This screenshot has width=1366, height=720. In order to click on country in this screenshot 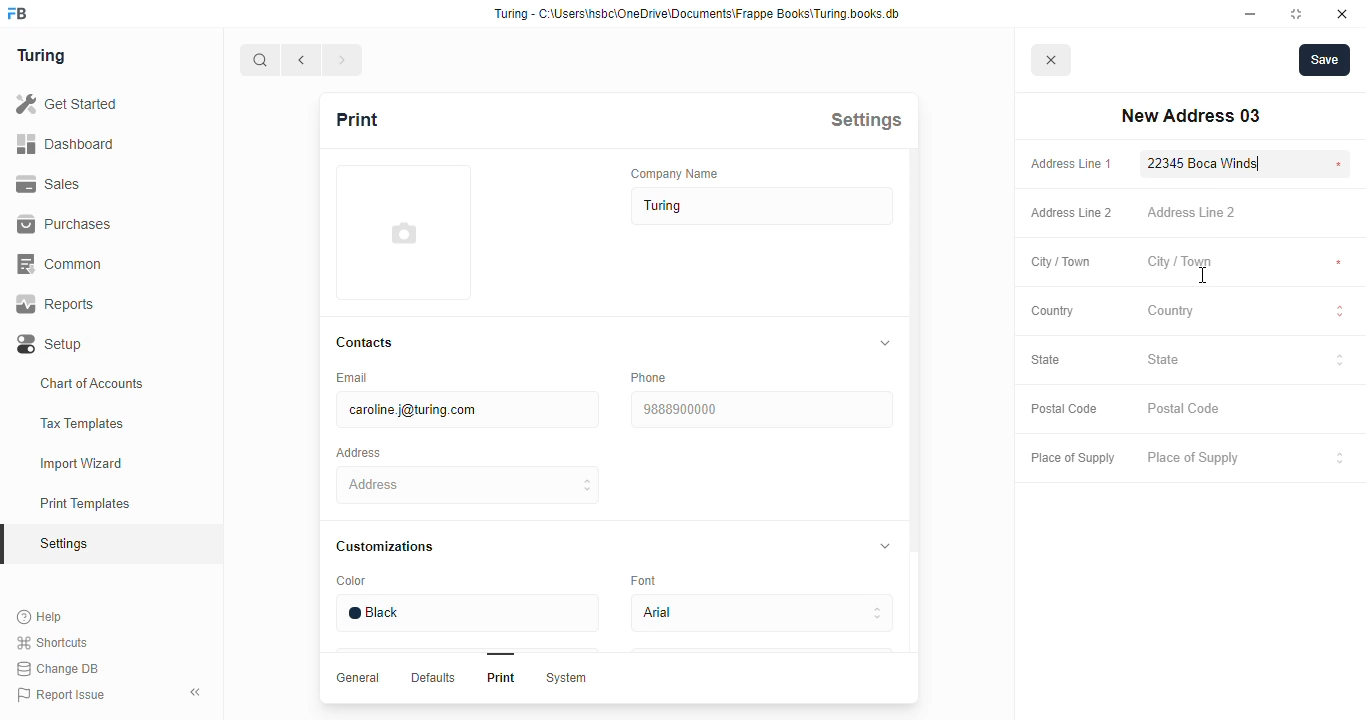, I will do `click(1246, 313)`.